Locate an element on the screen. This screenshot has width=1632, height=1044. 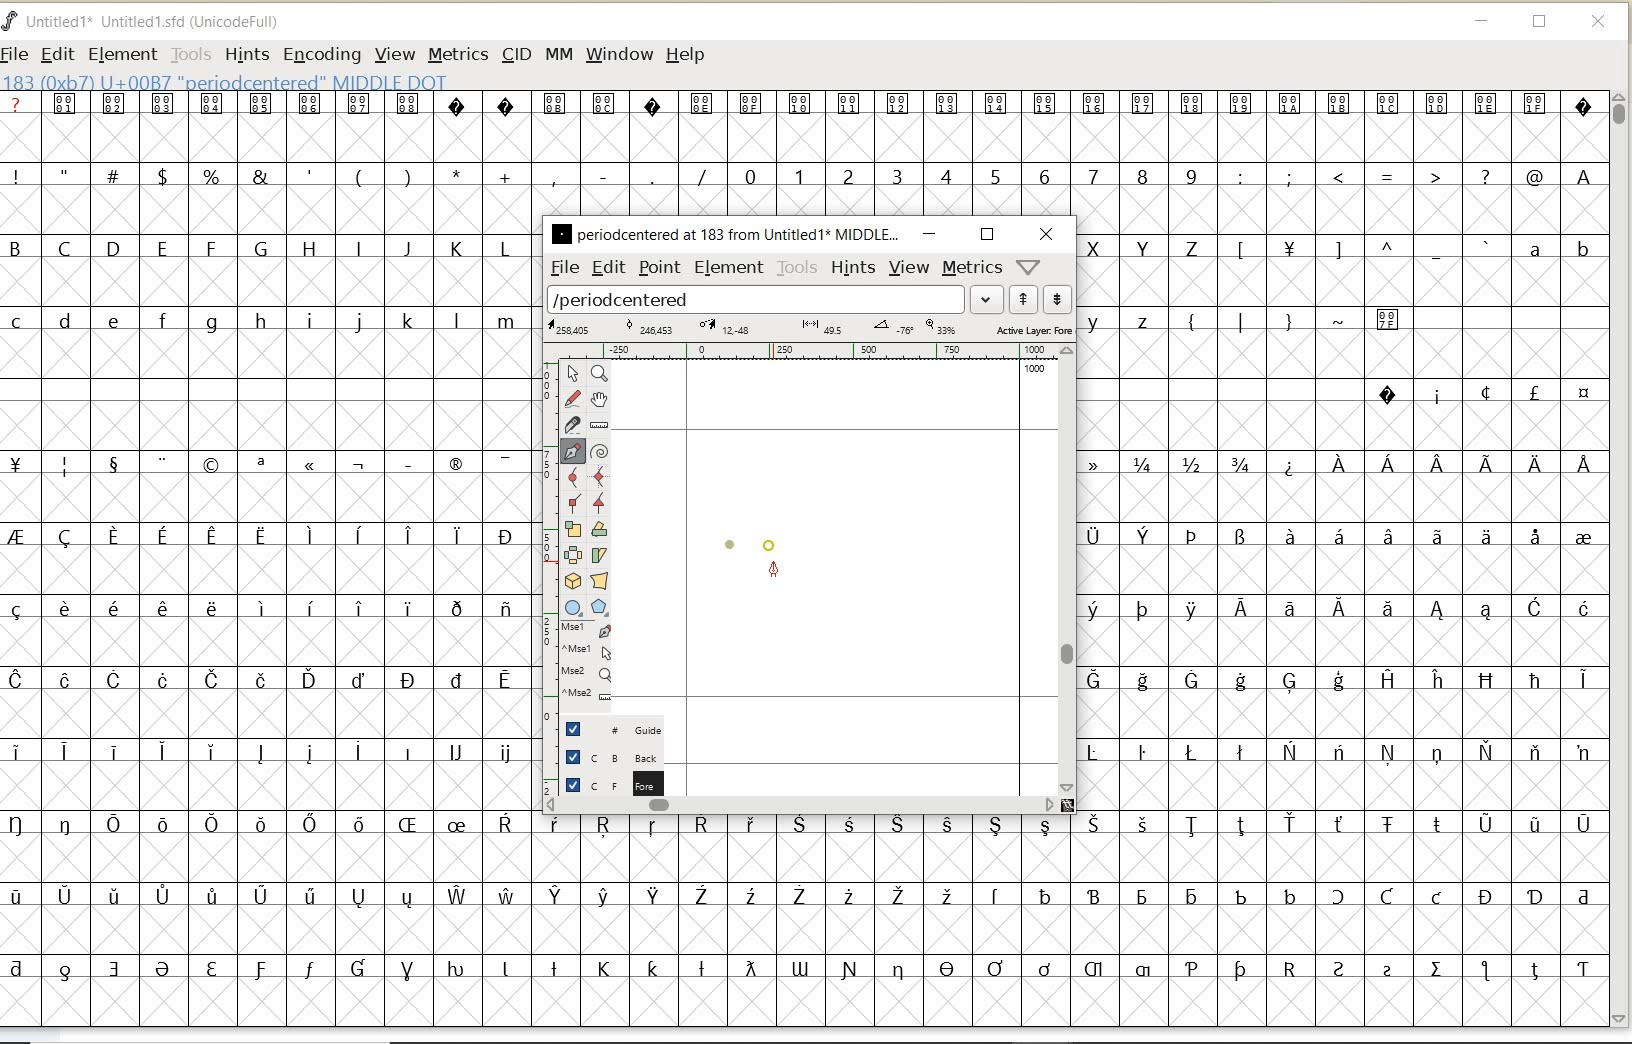
background is located at coordinates (605, 757).